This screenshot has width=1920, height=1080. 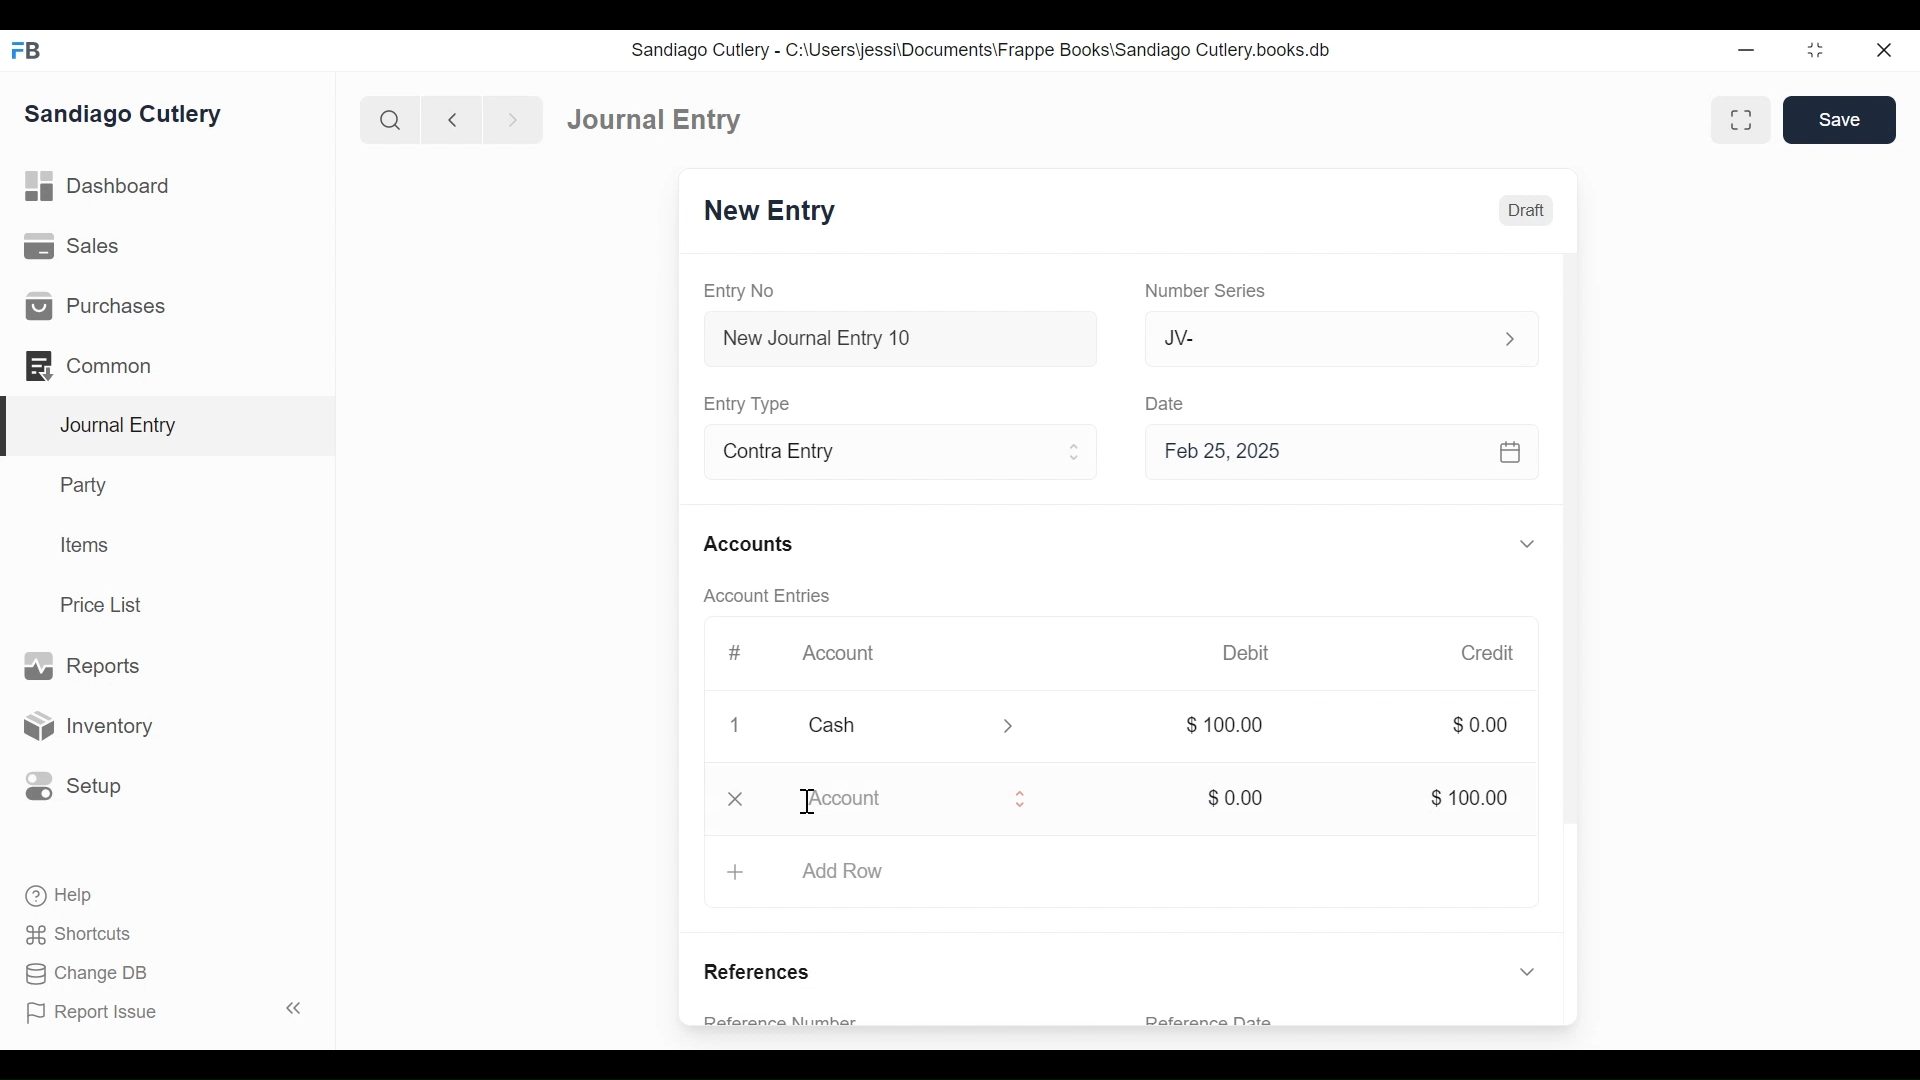 I want to click on Expand, so click(x=1527, y=972).